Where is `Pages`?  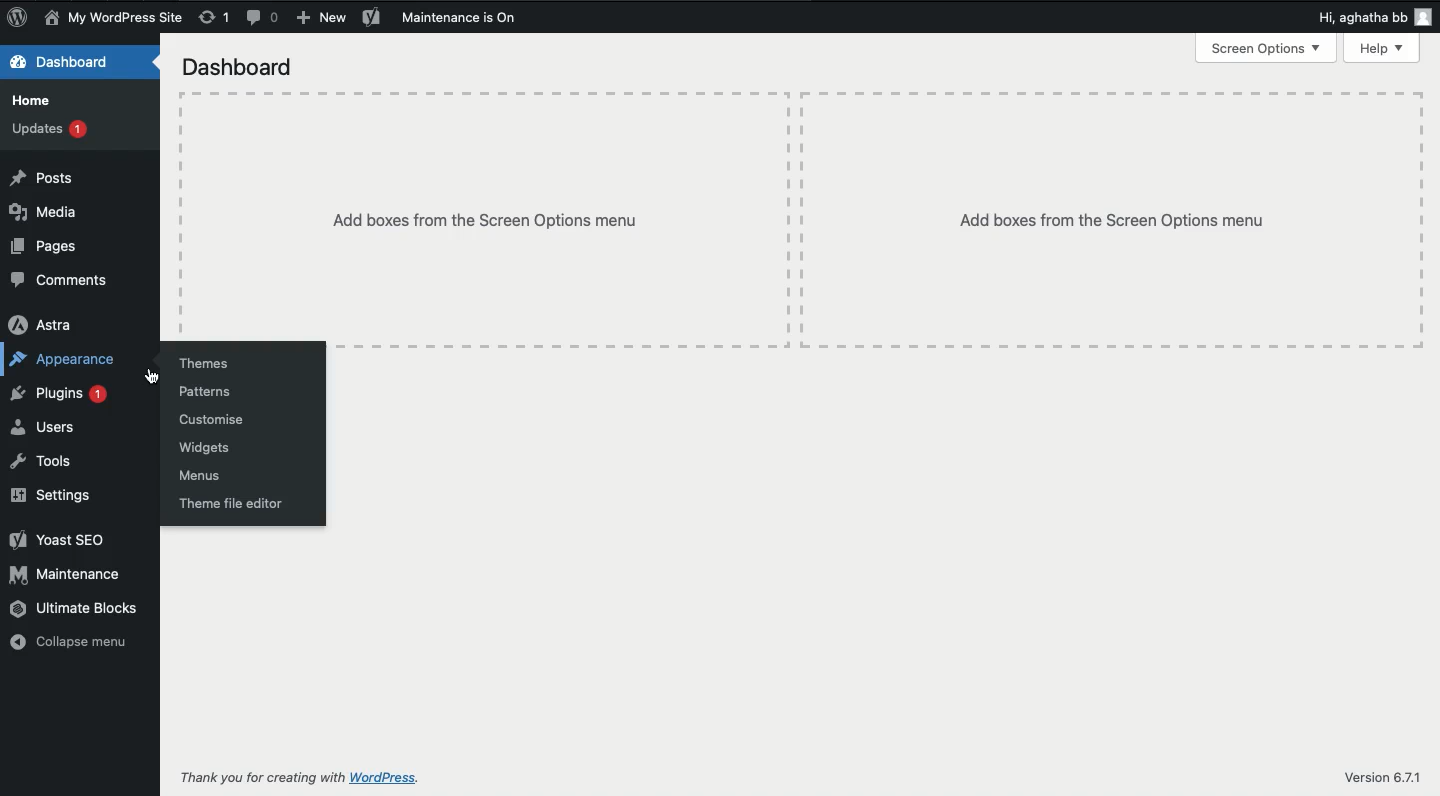 Pages is located at coordinates (46, 246).